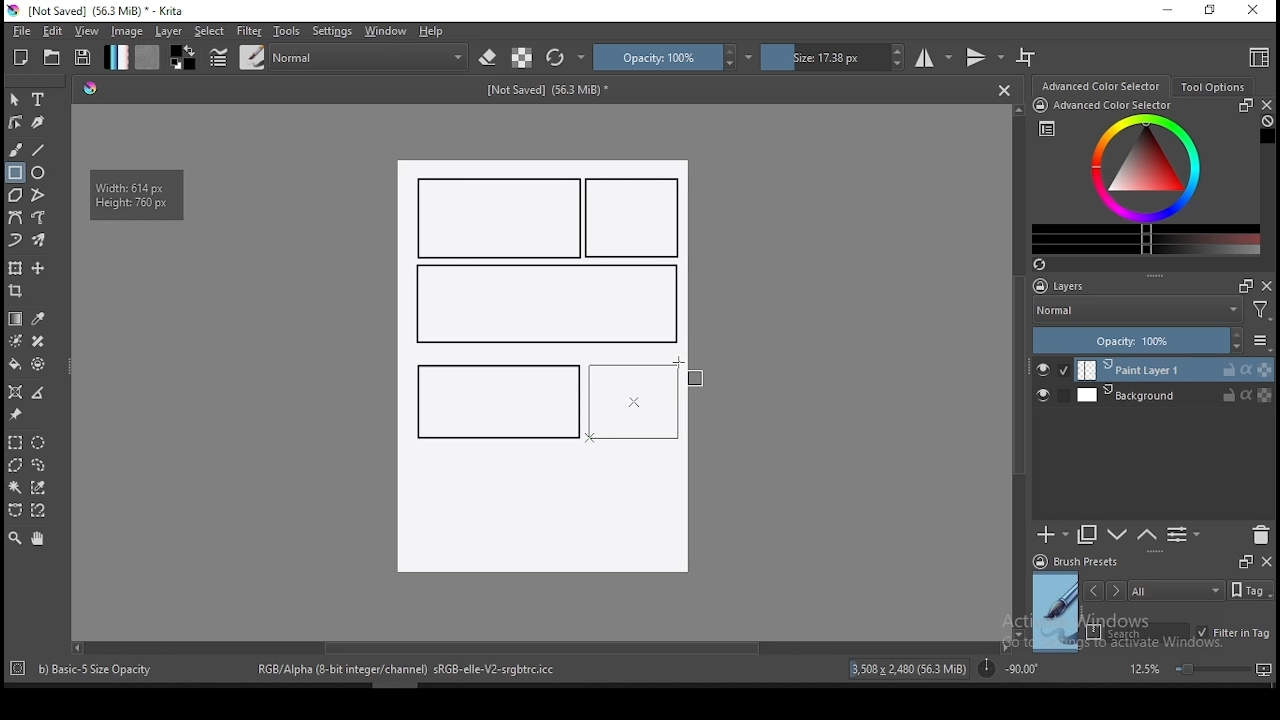 The width and height of the screenshot is (1280, 720). What do you see at coordinates (490, 58) in the screenshot?
I see `set eraser mode` at bounding box center [490, 58].